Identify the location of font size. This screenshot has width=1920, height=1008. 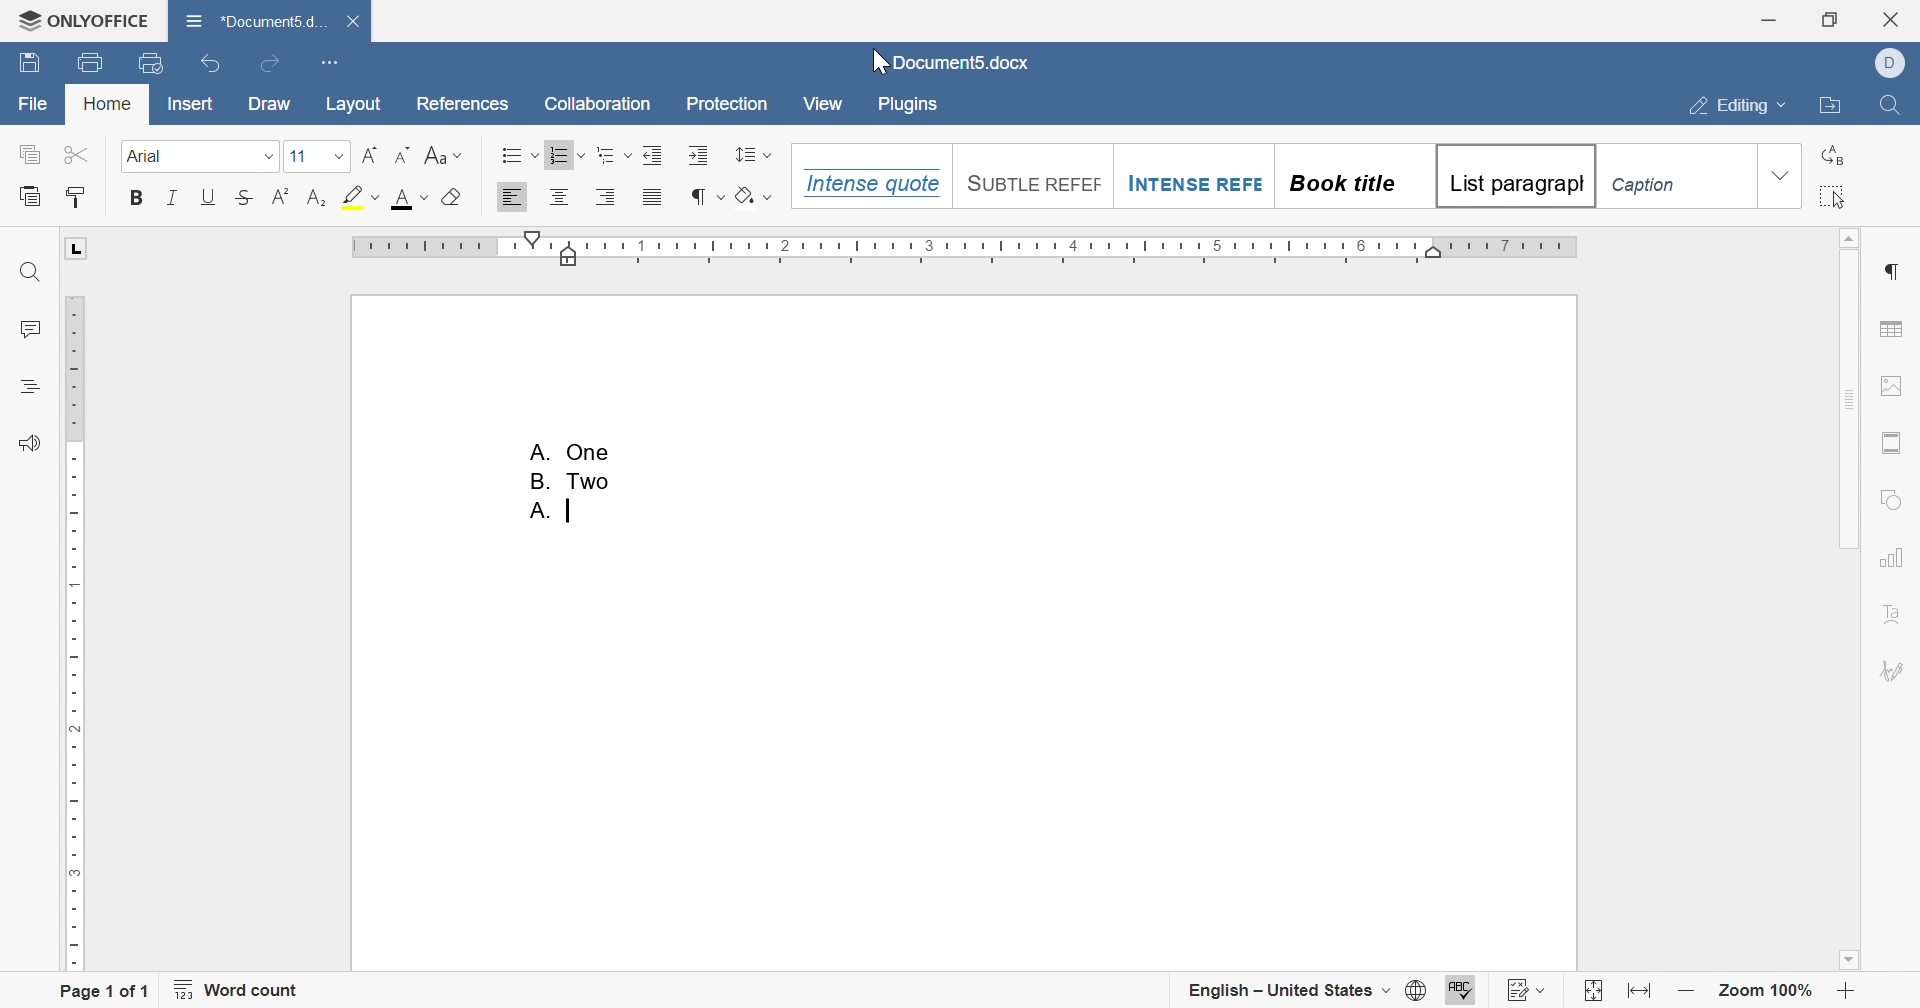
(297, 156).